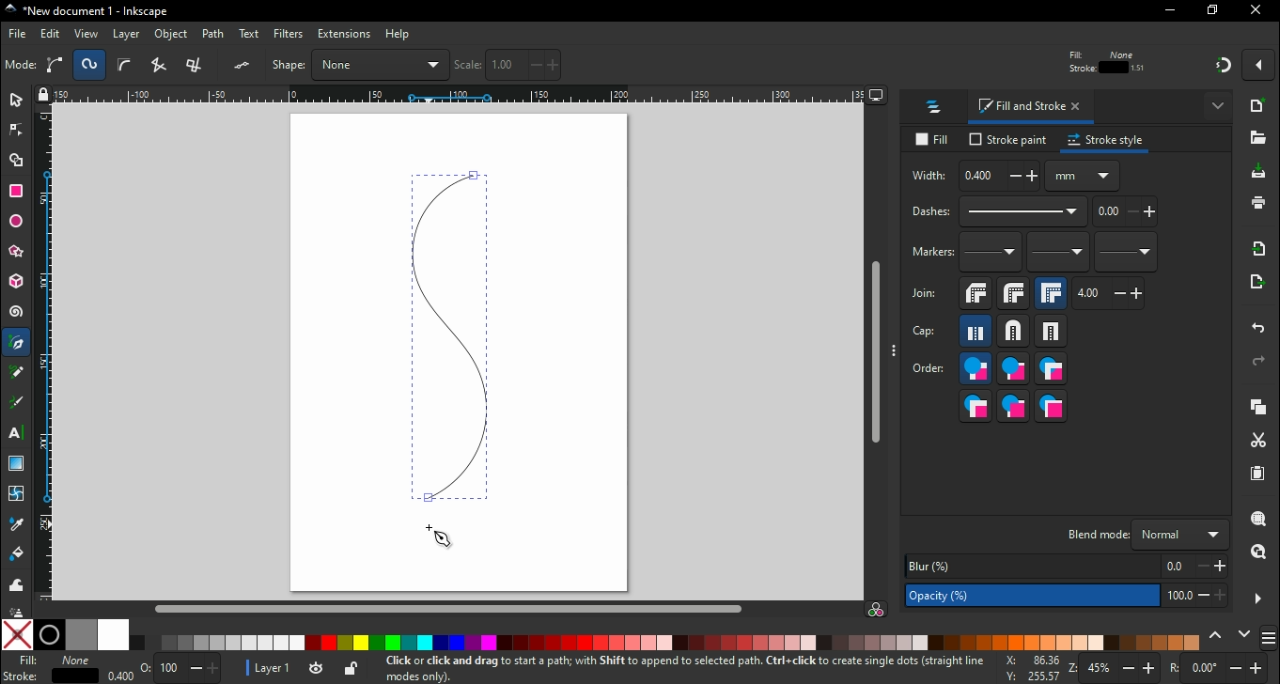 The image size is (1280, 684). I want to click on color palette, so click(667, 643).